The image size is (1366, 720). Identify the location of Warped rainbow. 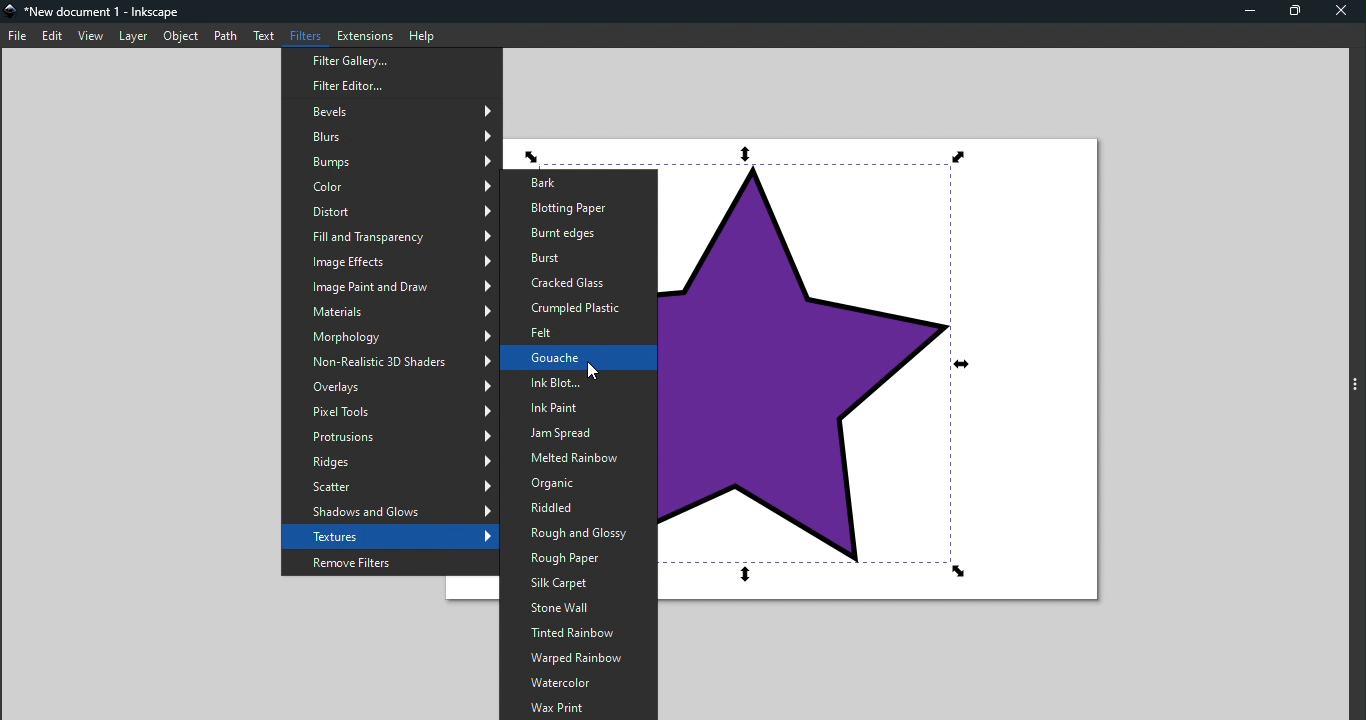
(577, 659).